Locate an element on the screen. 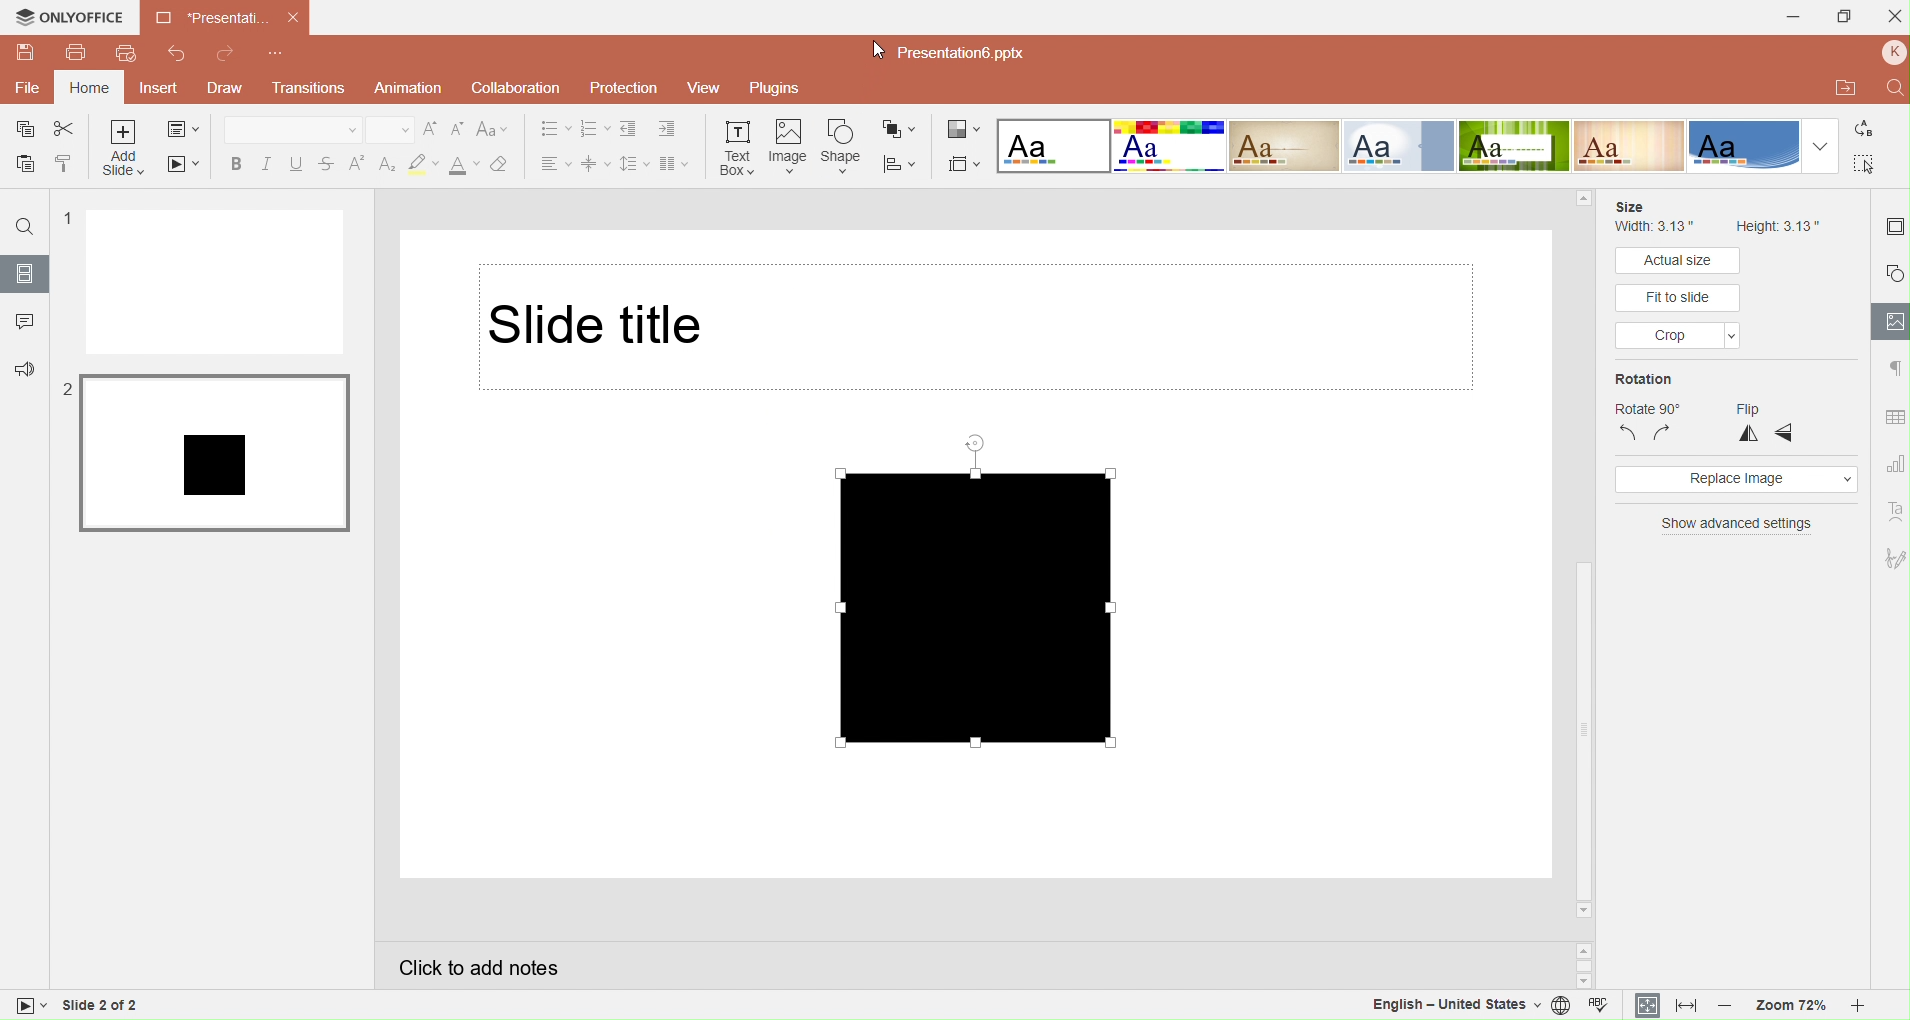  Undo is located at coordinates (175, 52).